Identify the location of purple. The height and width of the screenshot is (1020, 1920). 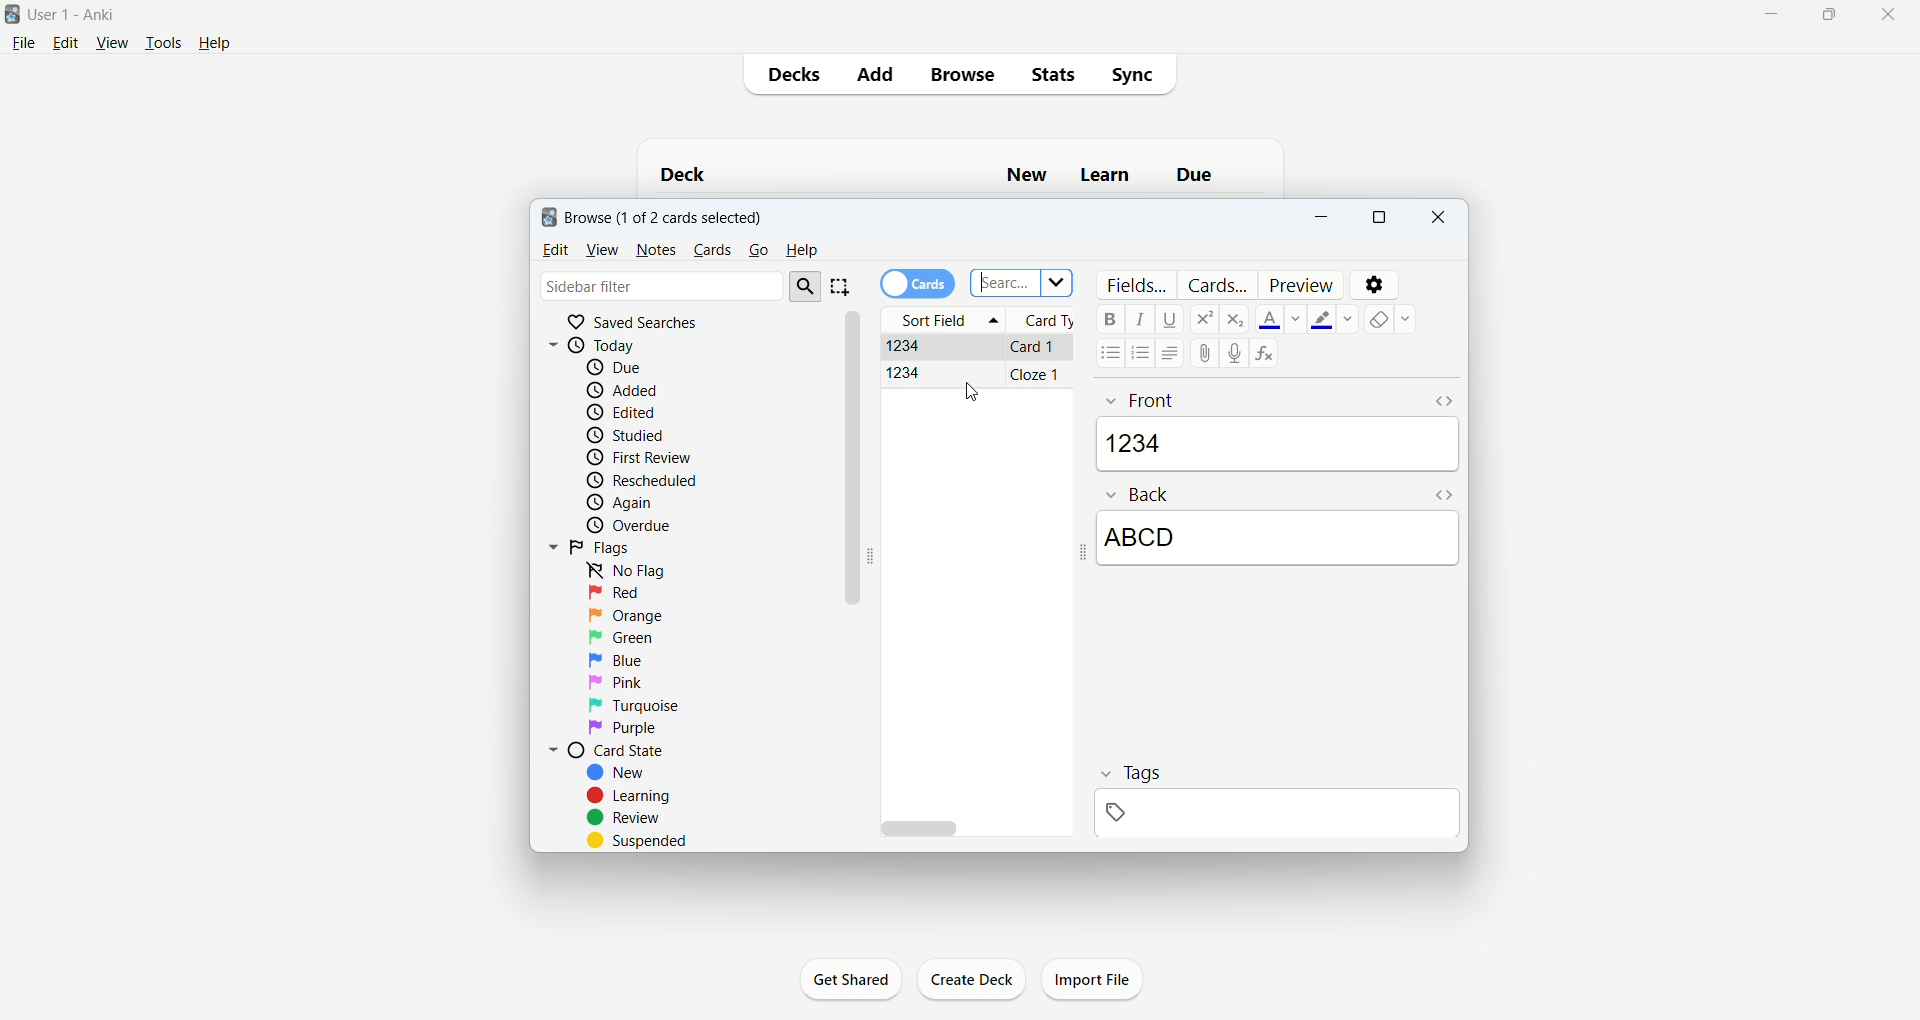
(625, 729).